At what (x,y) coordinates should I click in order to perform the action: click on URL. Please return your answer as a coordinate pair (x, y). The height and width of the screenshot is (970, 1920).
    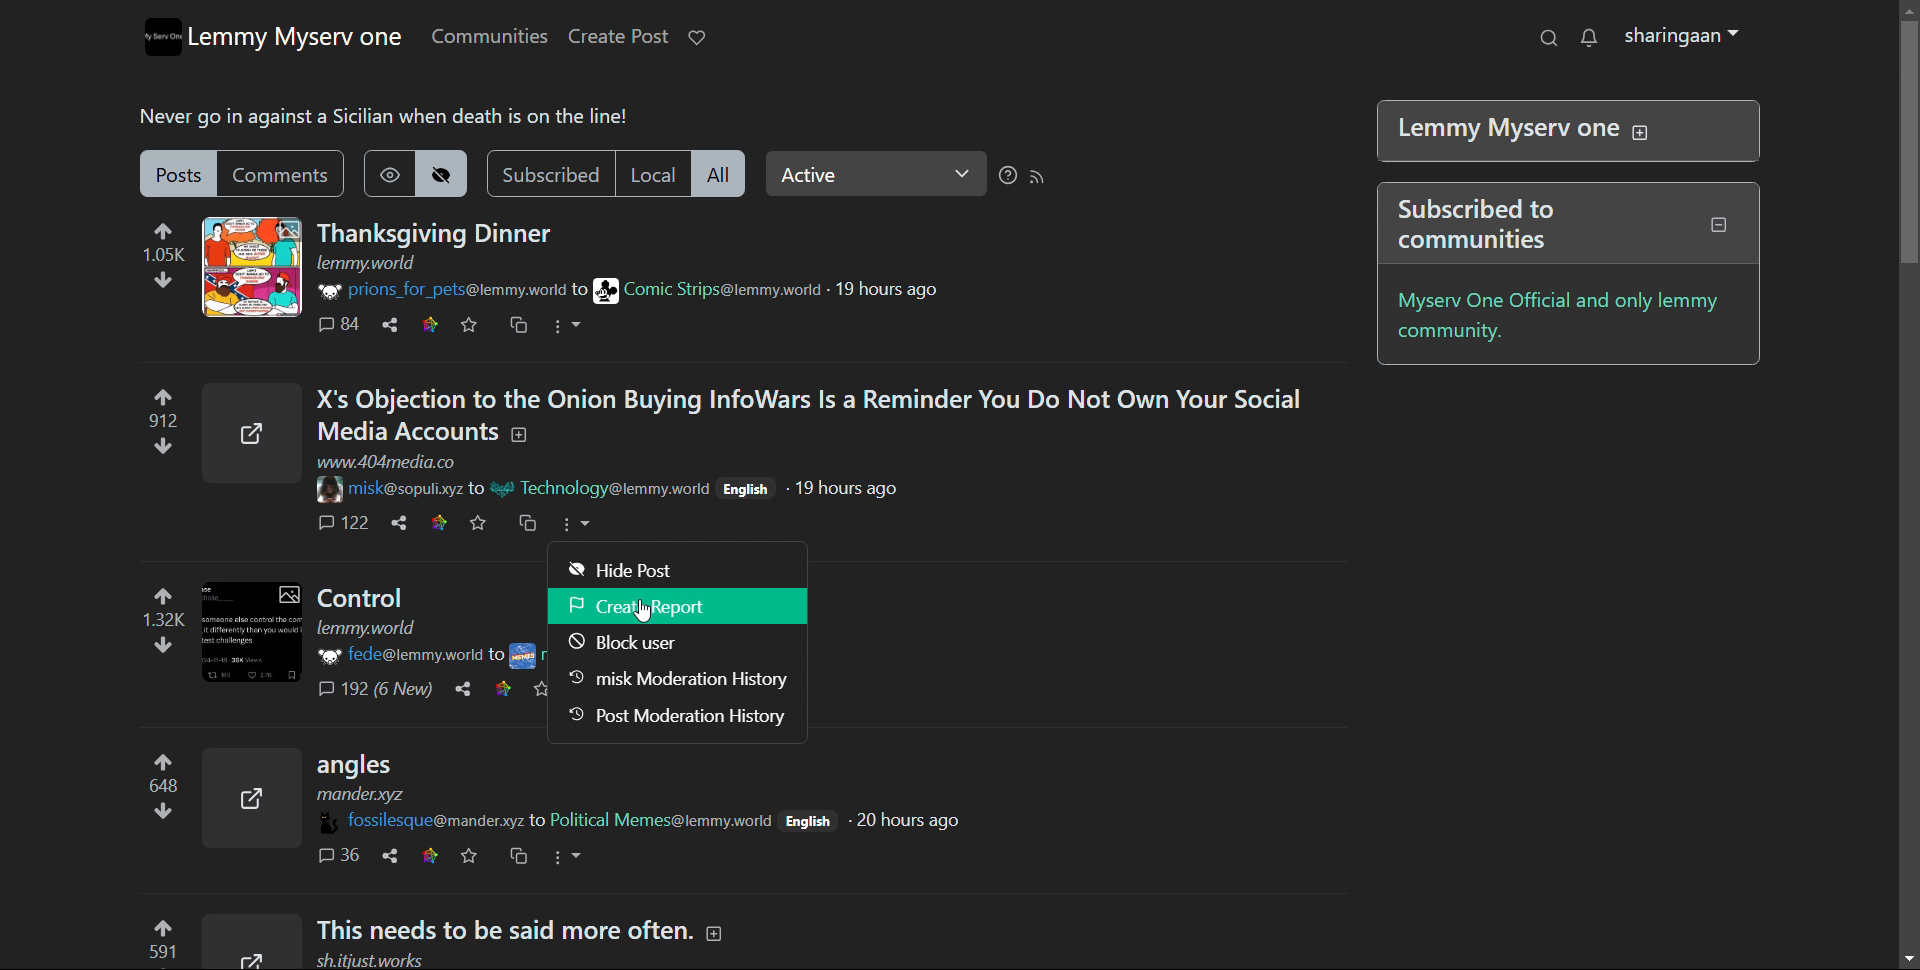
    Looking at the image, I should click on (368, 264).